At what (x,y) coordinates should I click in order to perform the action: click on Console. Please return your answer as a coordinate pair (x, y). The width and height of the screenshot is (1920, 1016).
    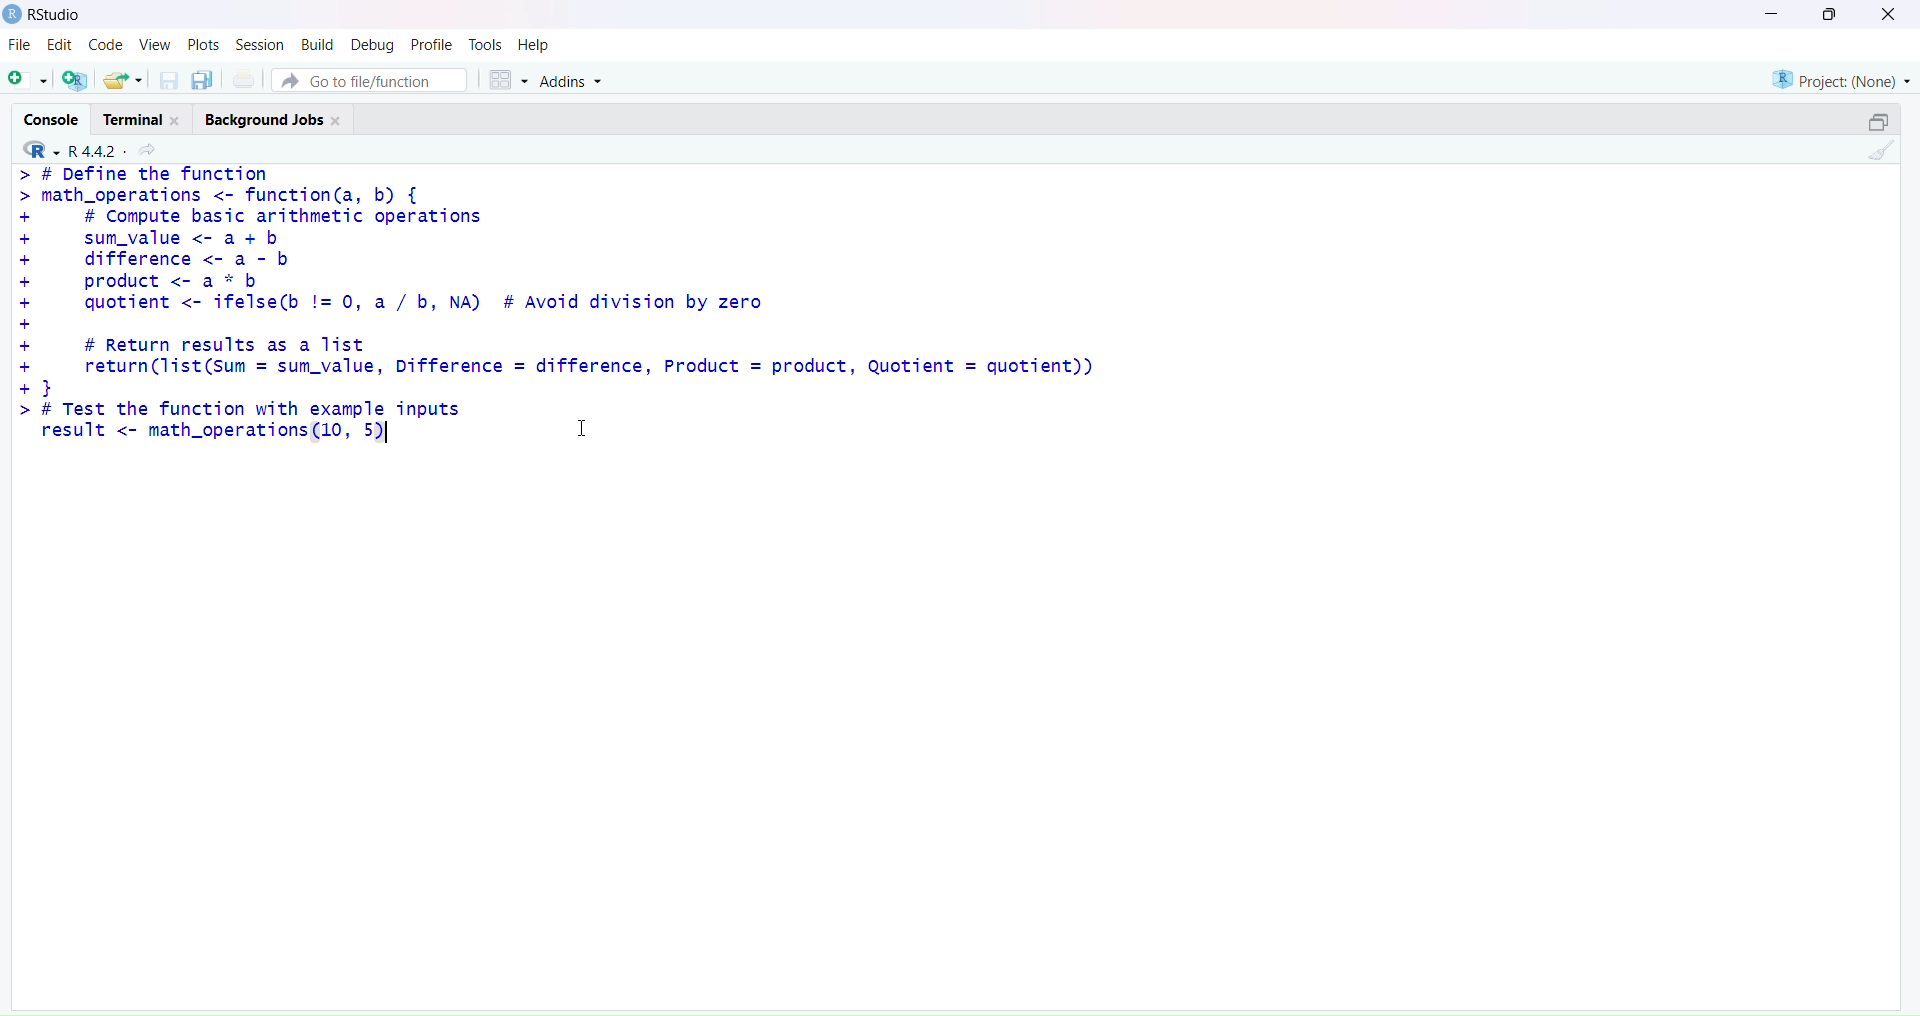
    Looking at the image, I should click on (51, 119).